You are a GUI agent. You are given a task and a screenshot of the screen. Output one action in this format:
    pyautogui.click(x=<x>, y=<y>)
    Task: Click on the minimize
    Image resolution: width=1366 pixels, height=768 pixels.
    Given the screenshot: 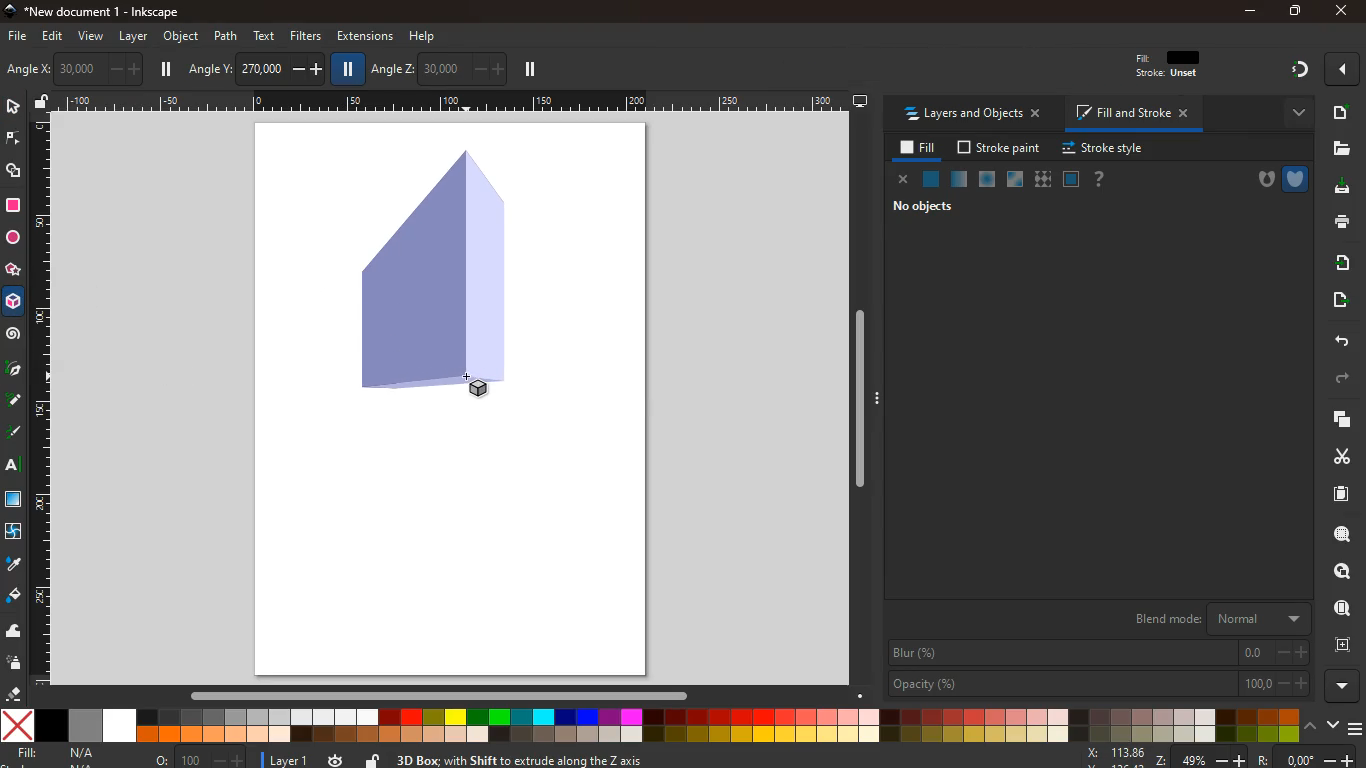 What is the action you would take?
    pyautogui.click(x=1250, y=11)
    